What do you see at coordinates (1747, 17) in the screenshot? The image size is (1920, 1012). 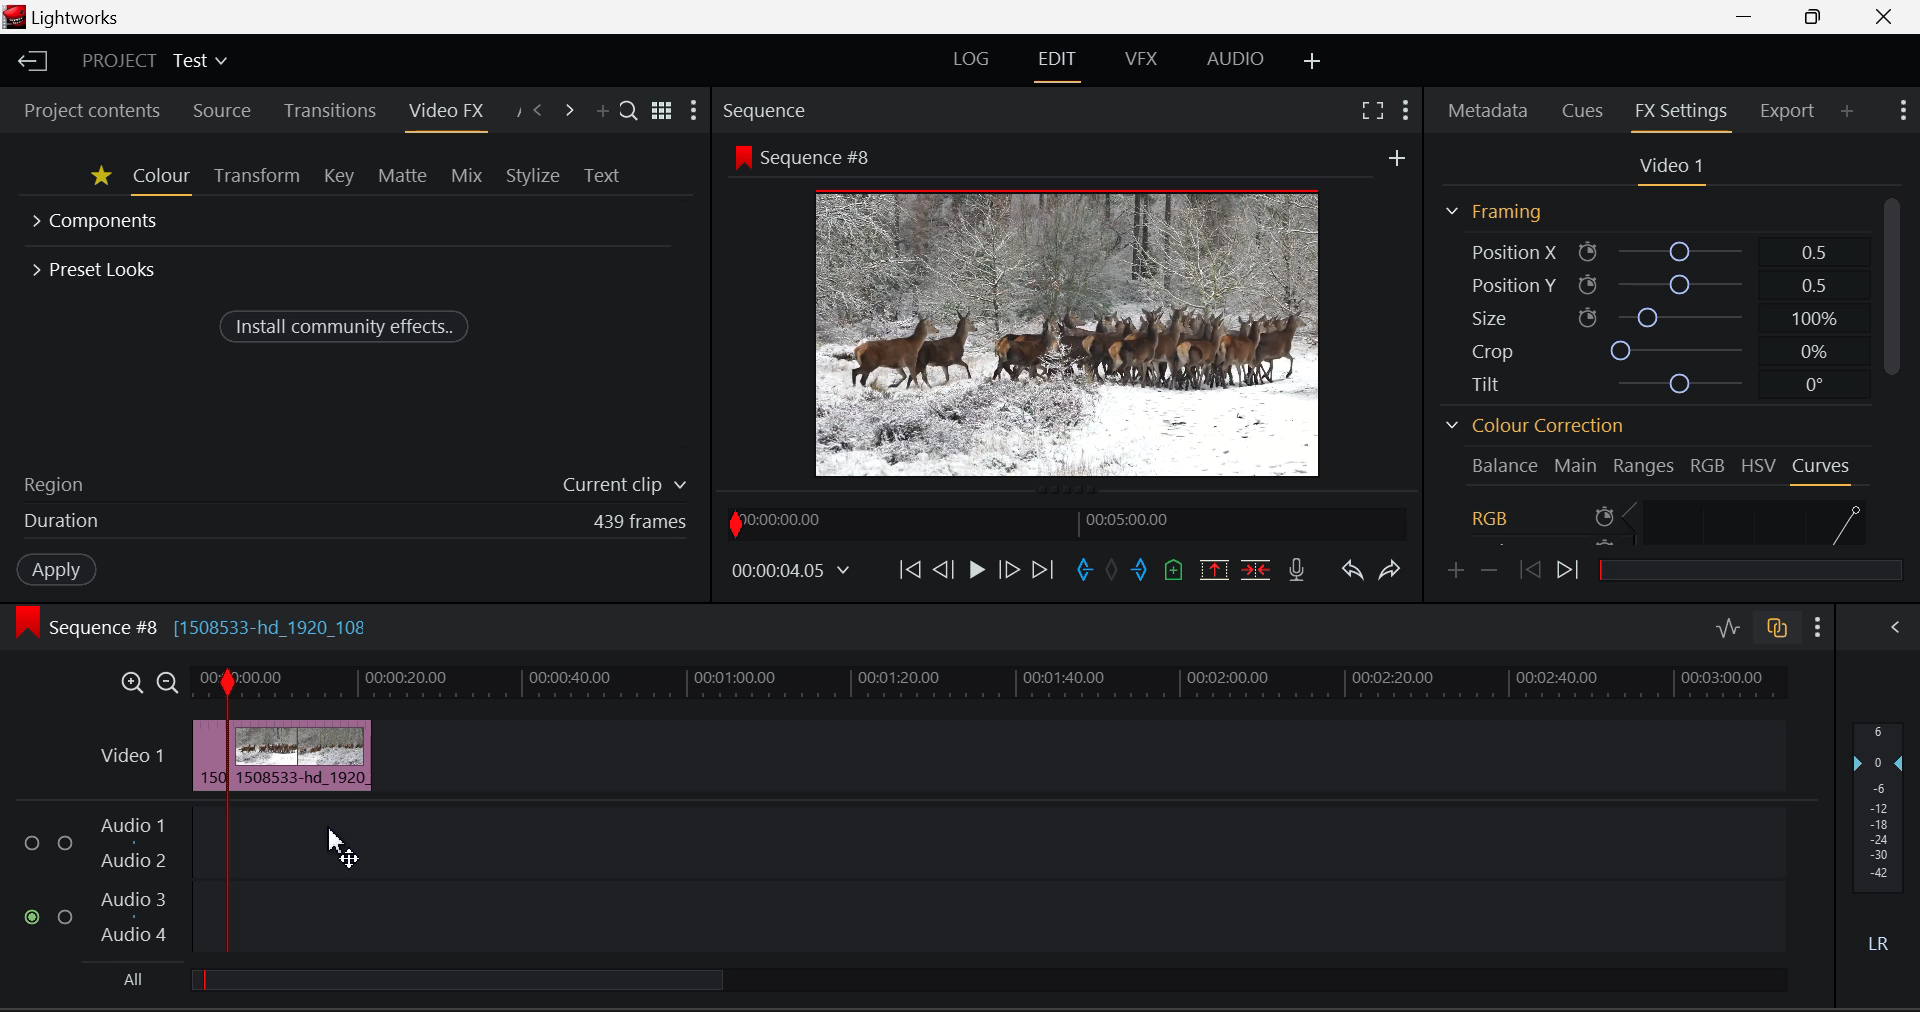 I see `Restore Down` at bounding box center [1747, 17].